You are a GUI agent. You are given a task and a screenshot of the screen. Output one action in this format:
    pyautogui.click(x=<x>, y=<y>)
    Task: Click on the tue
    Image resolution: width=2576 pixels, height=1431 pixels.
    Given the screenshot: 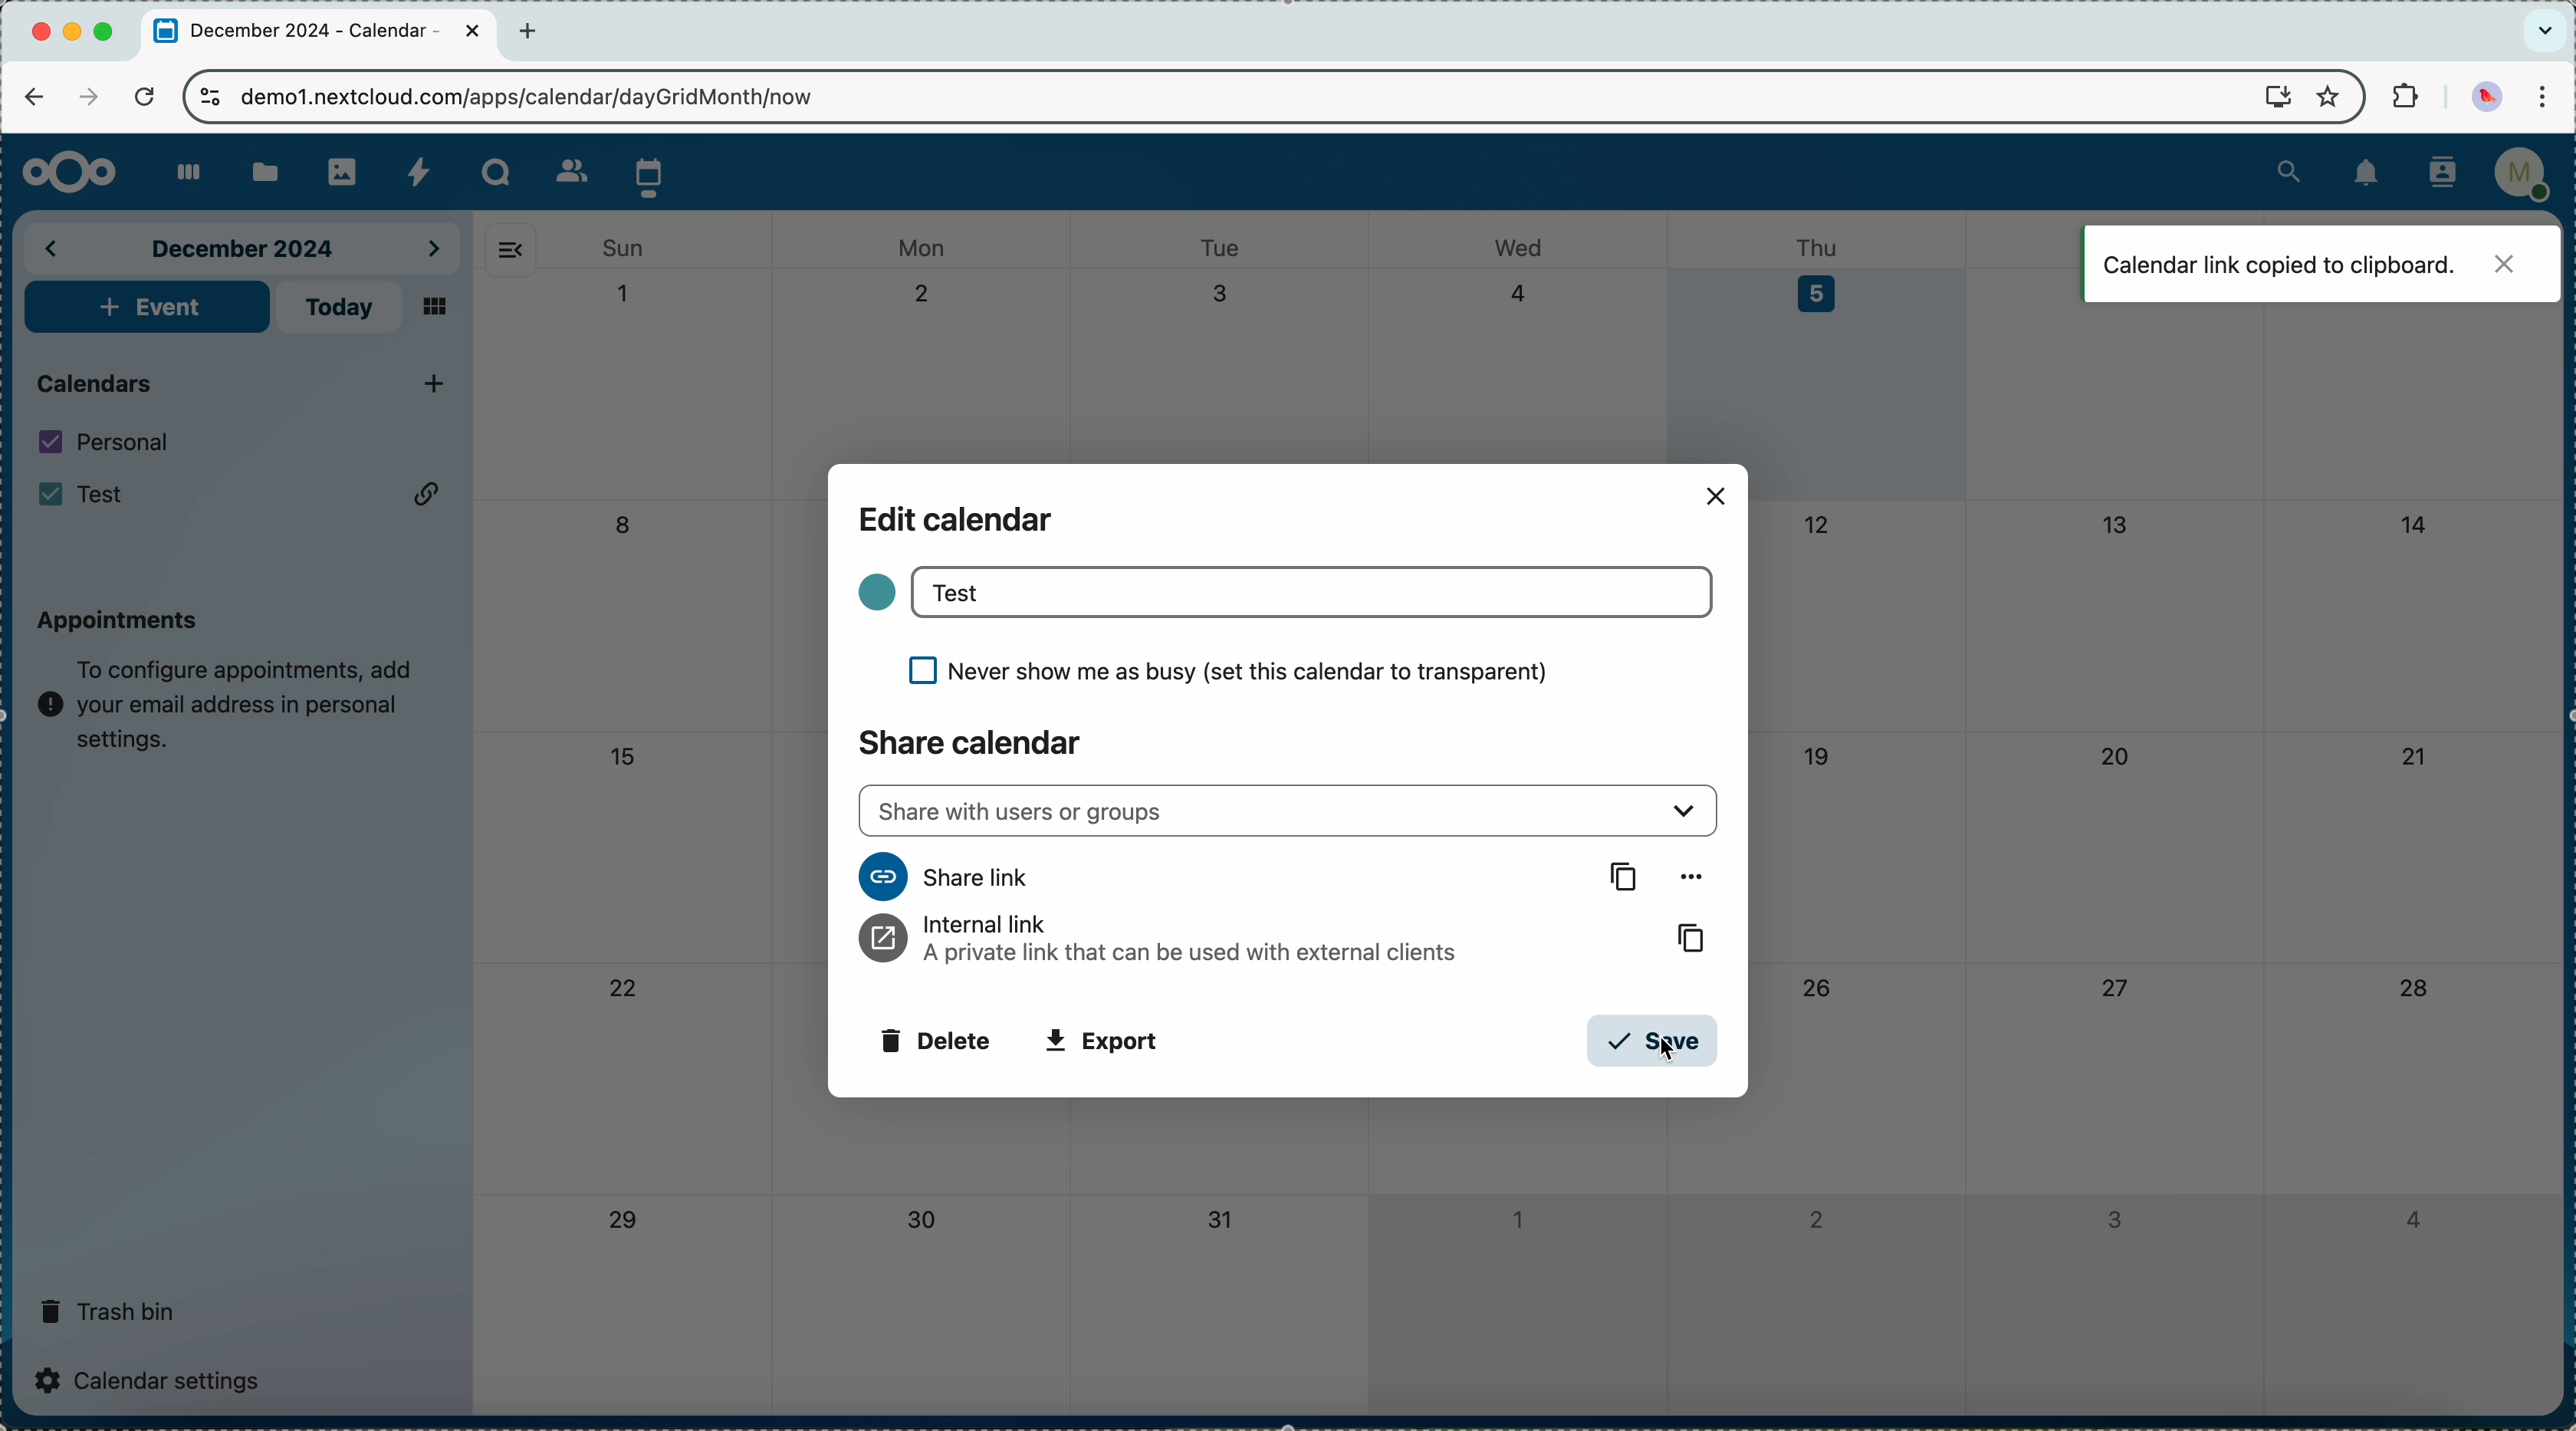 What is the action you would take?
    pyautogui.click(x=1220, y=247)
    